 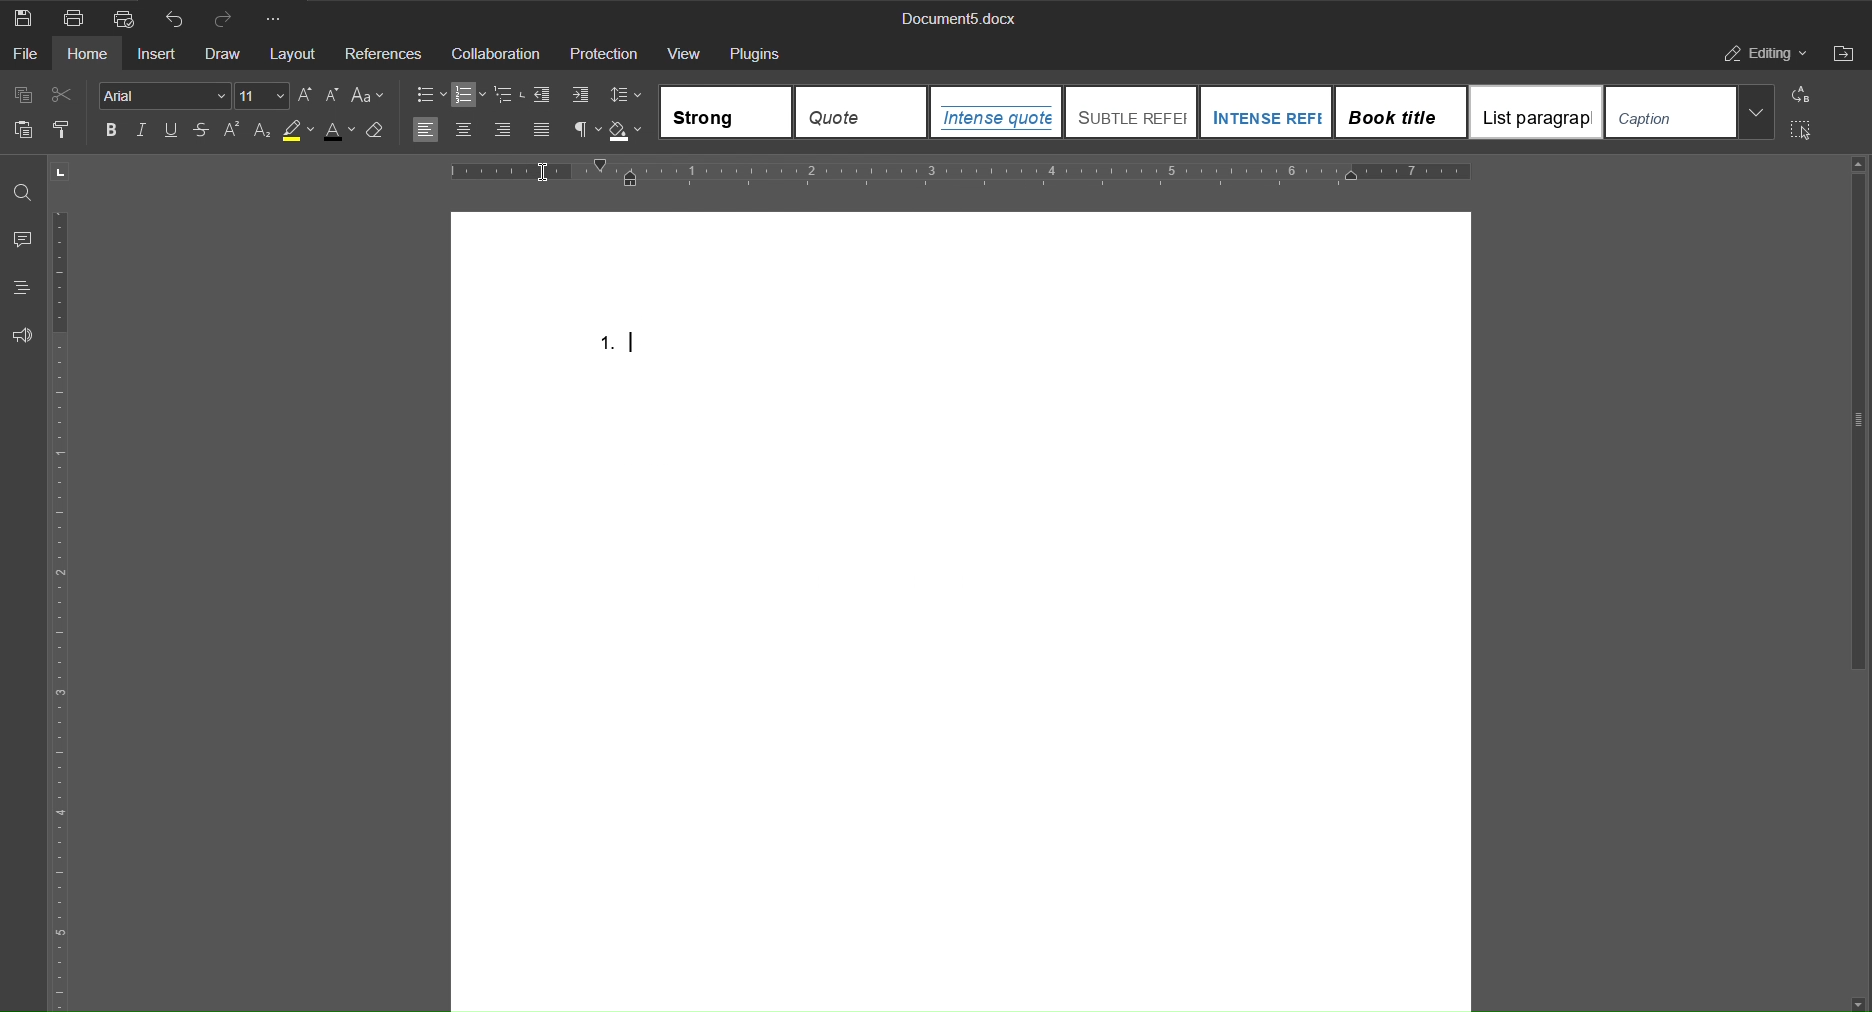 I want to click on Font size, so click(x=263, y=96).